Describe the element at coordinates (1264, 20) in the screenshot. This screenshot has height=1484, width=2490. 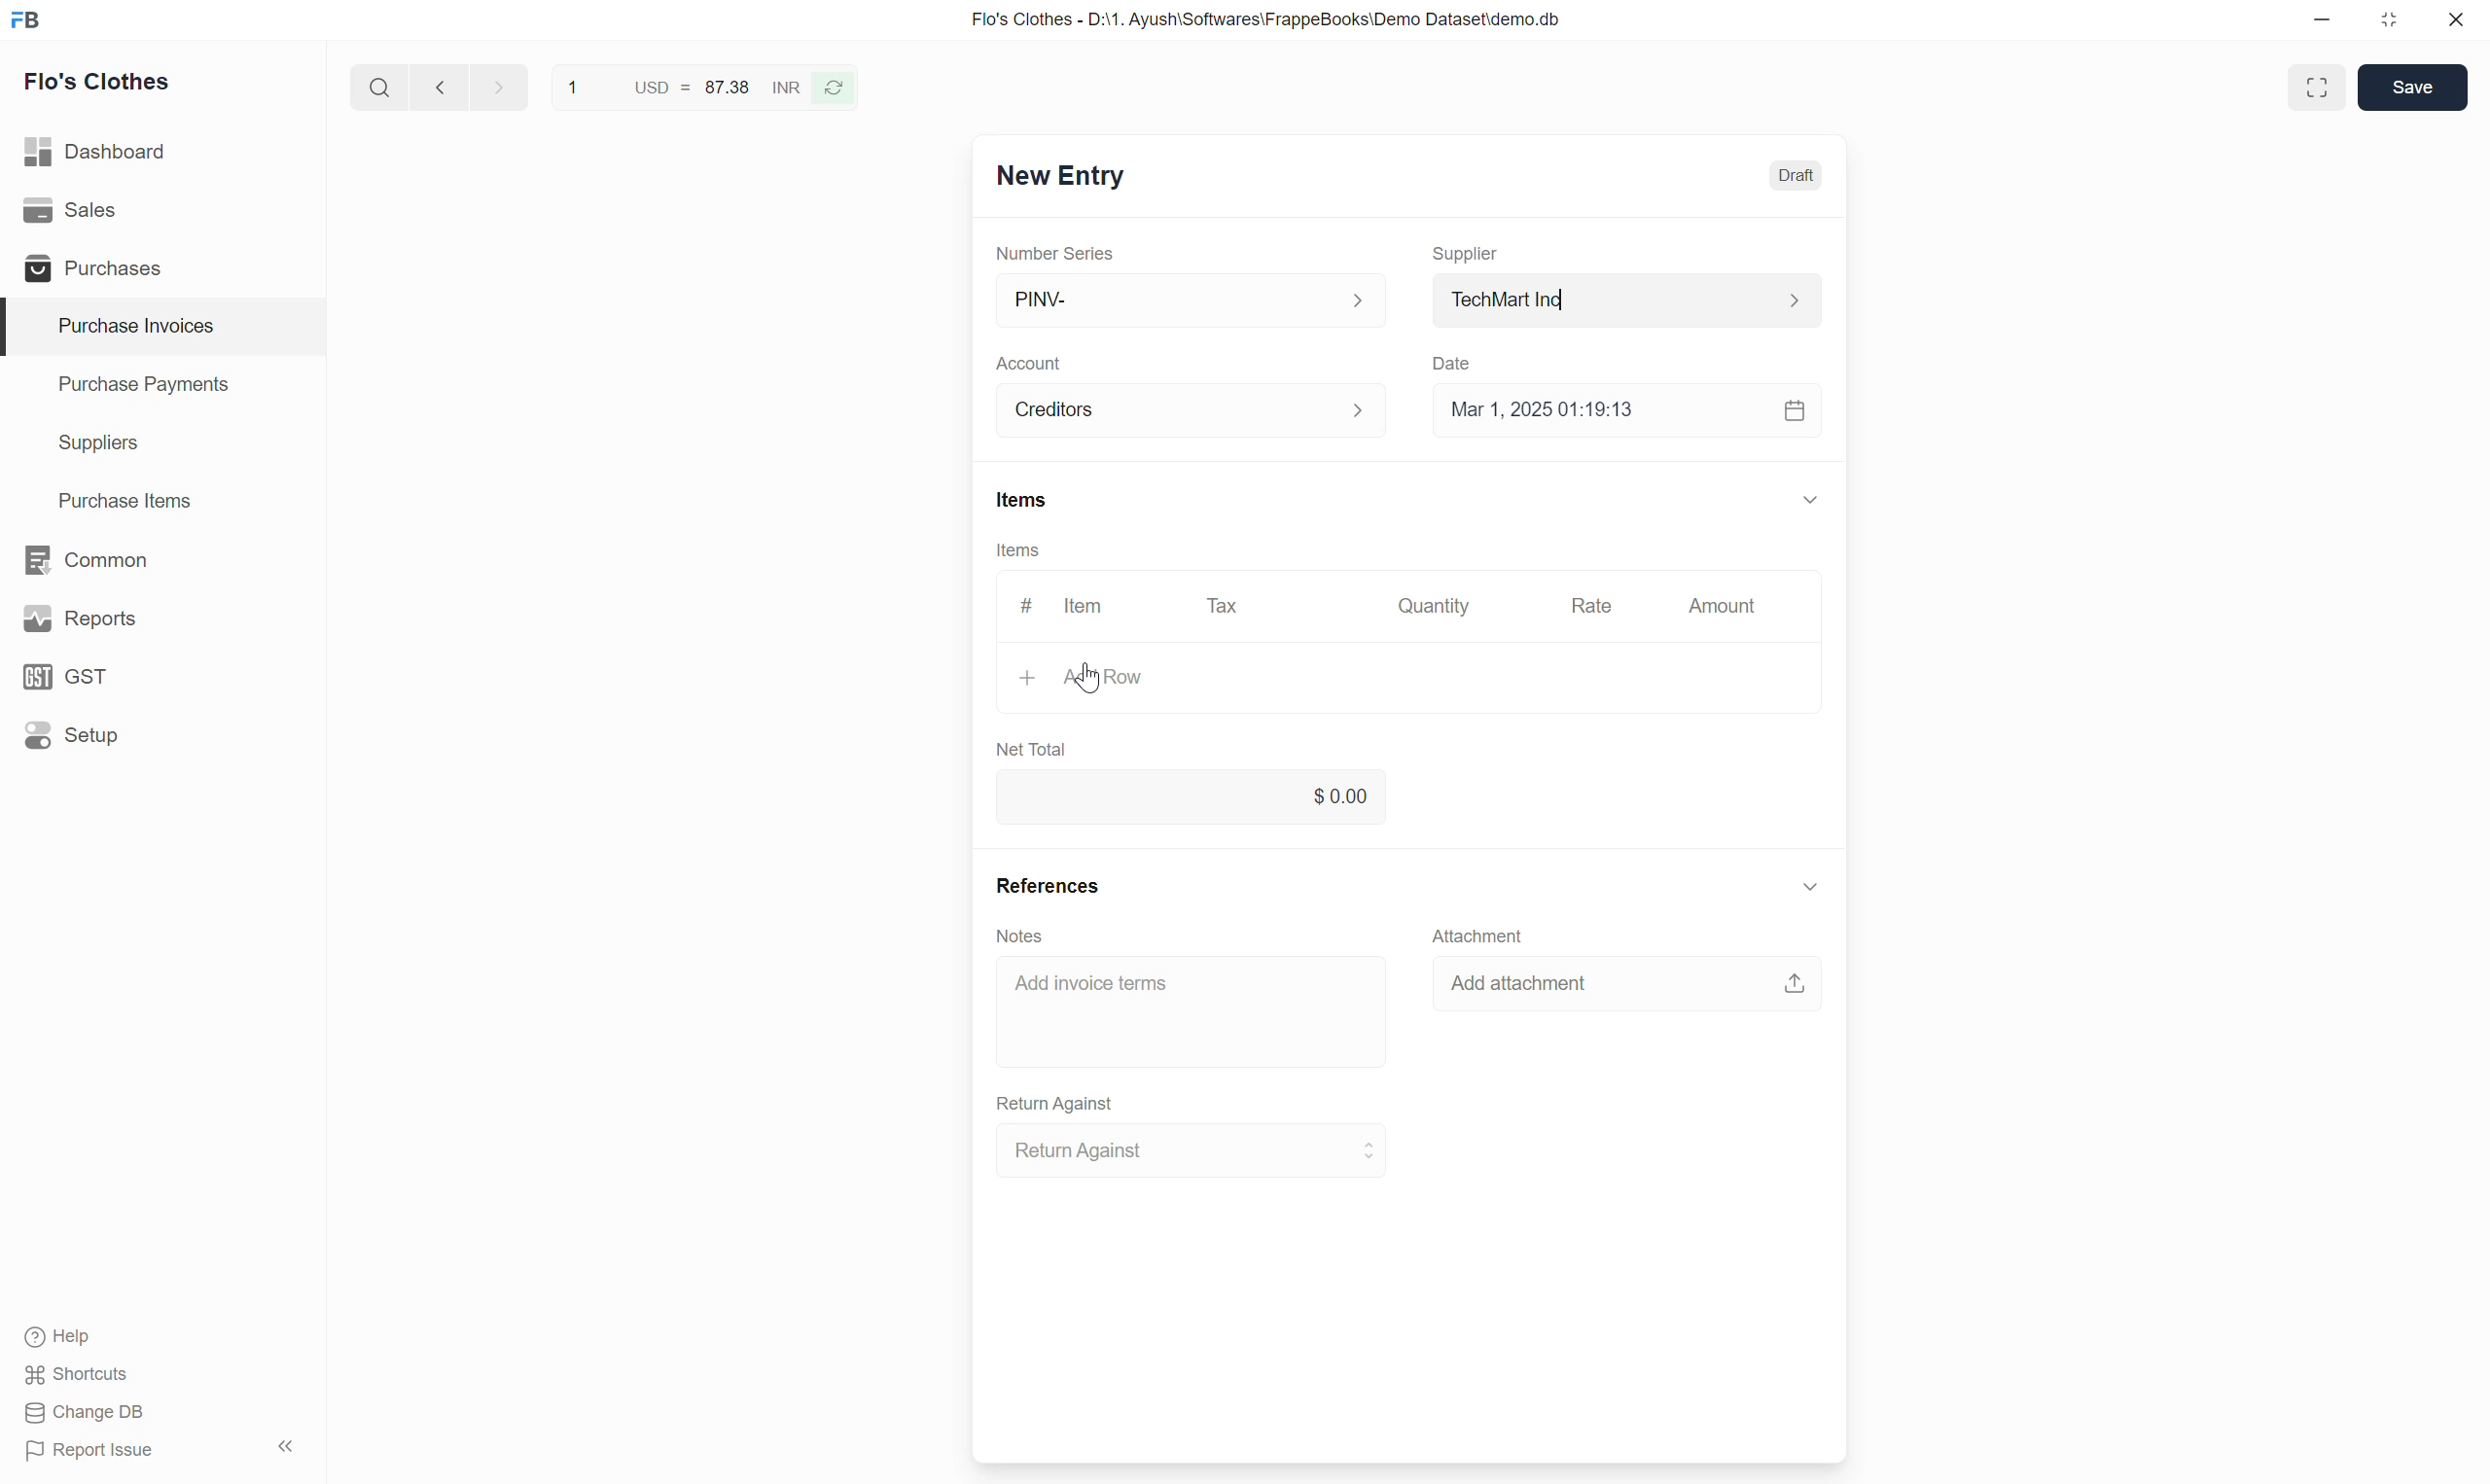
I see `Flo's Clothes - D:\1. Ayush\Softwares\FrappeBooks\Demo Dataset\demo.db` at that location.